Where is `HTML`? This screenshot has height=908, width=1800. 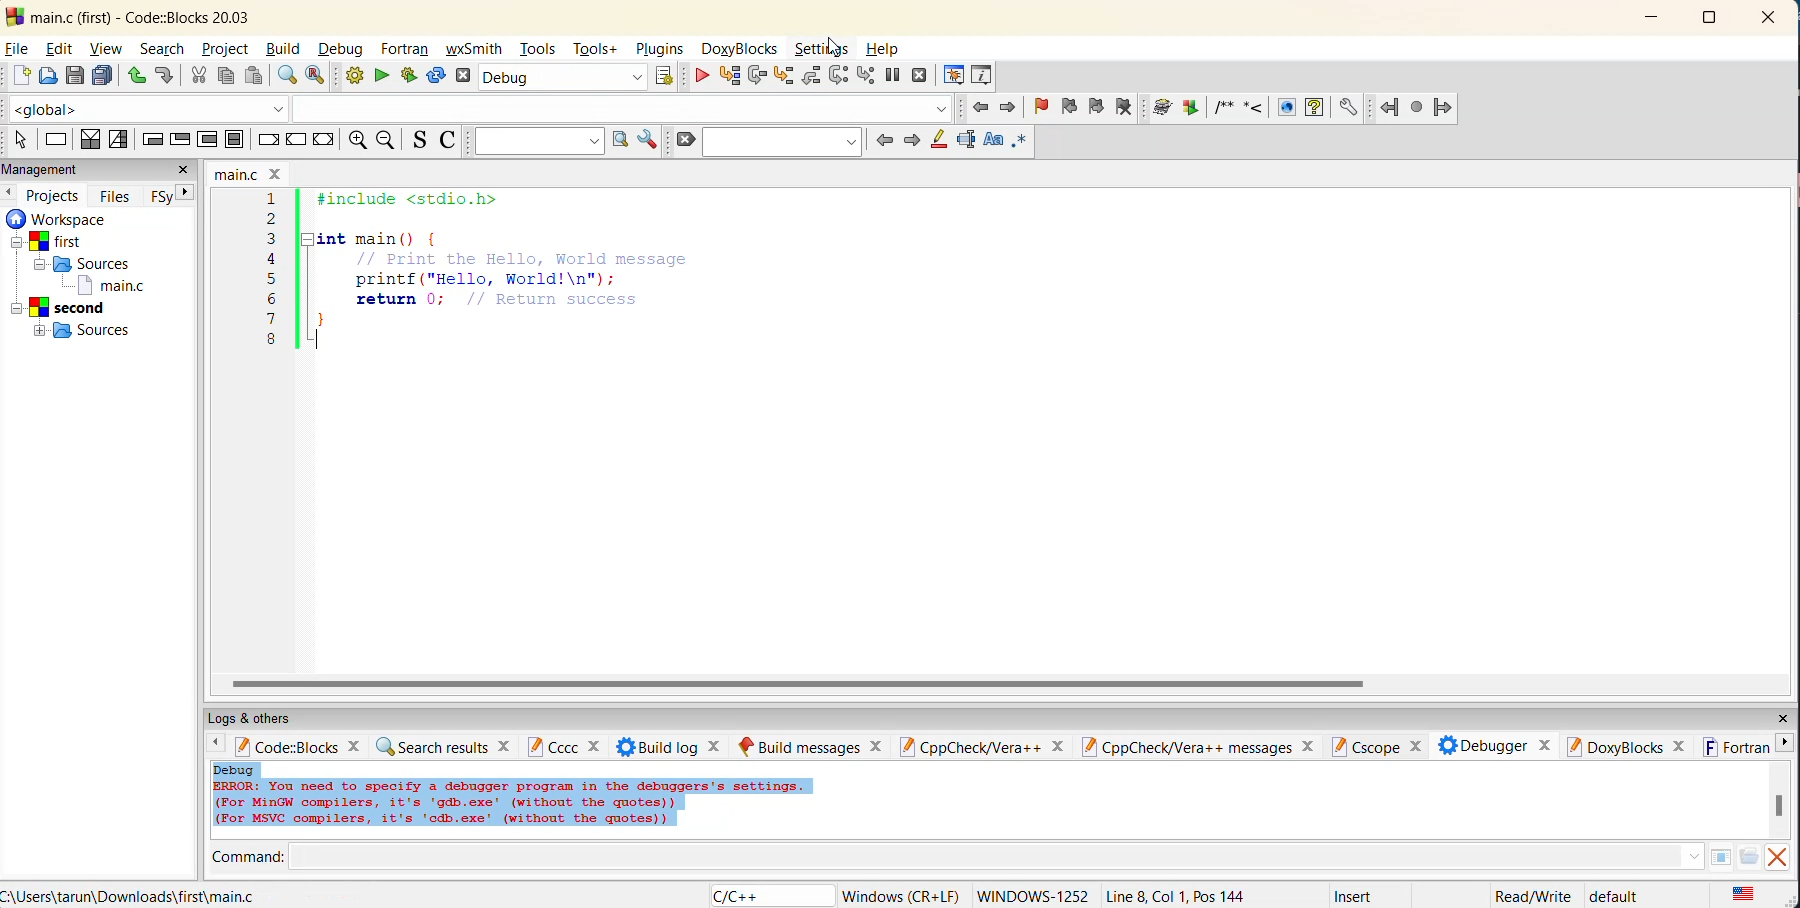 HTML is located at coordinates (1282, 108).